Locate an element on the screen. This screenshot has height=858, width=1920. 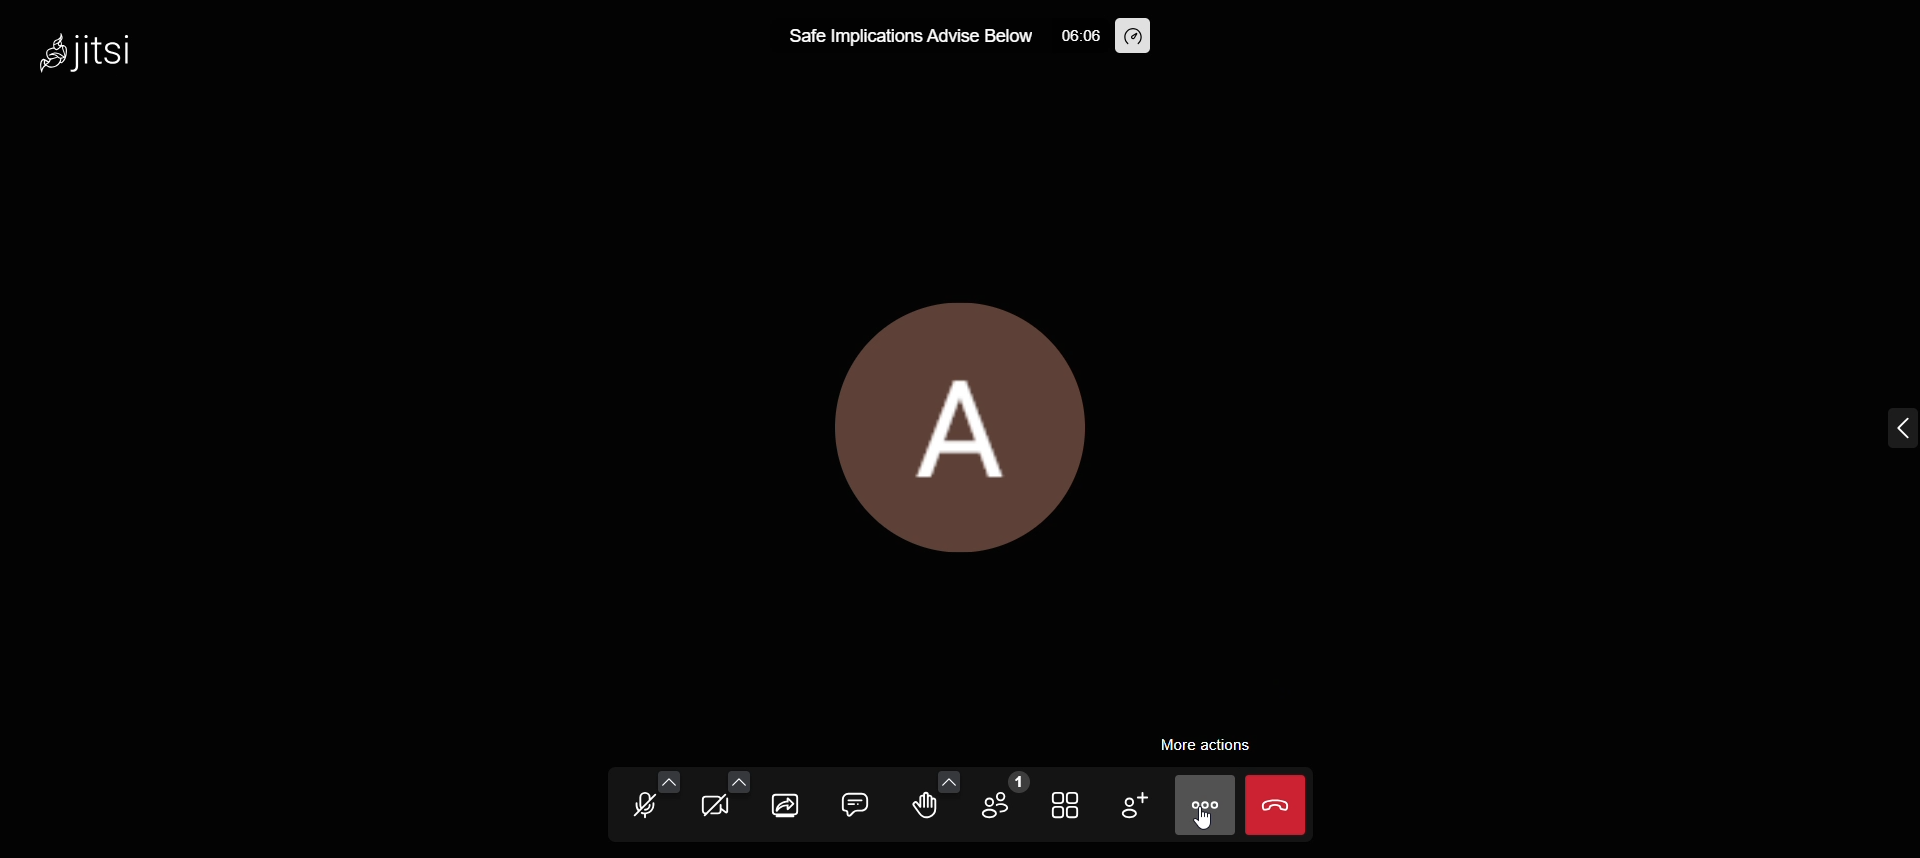
share screen is located at coordinates (787, 805).